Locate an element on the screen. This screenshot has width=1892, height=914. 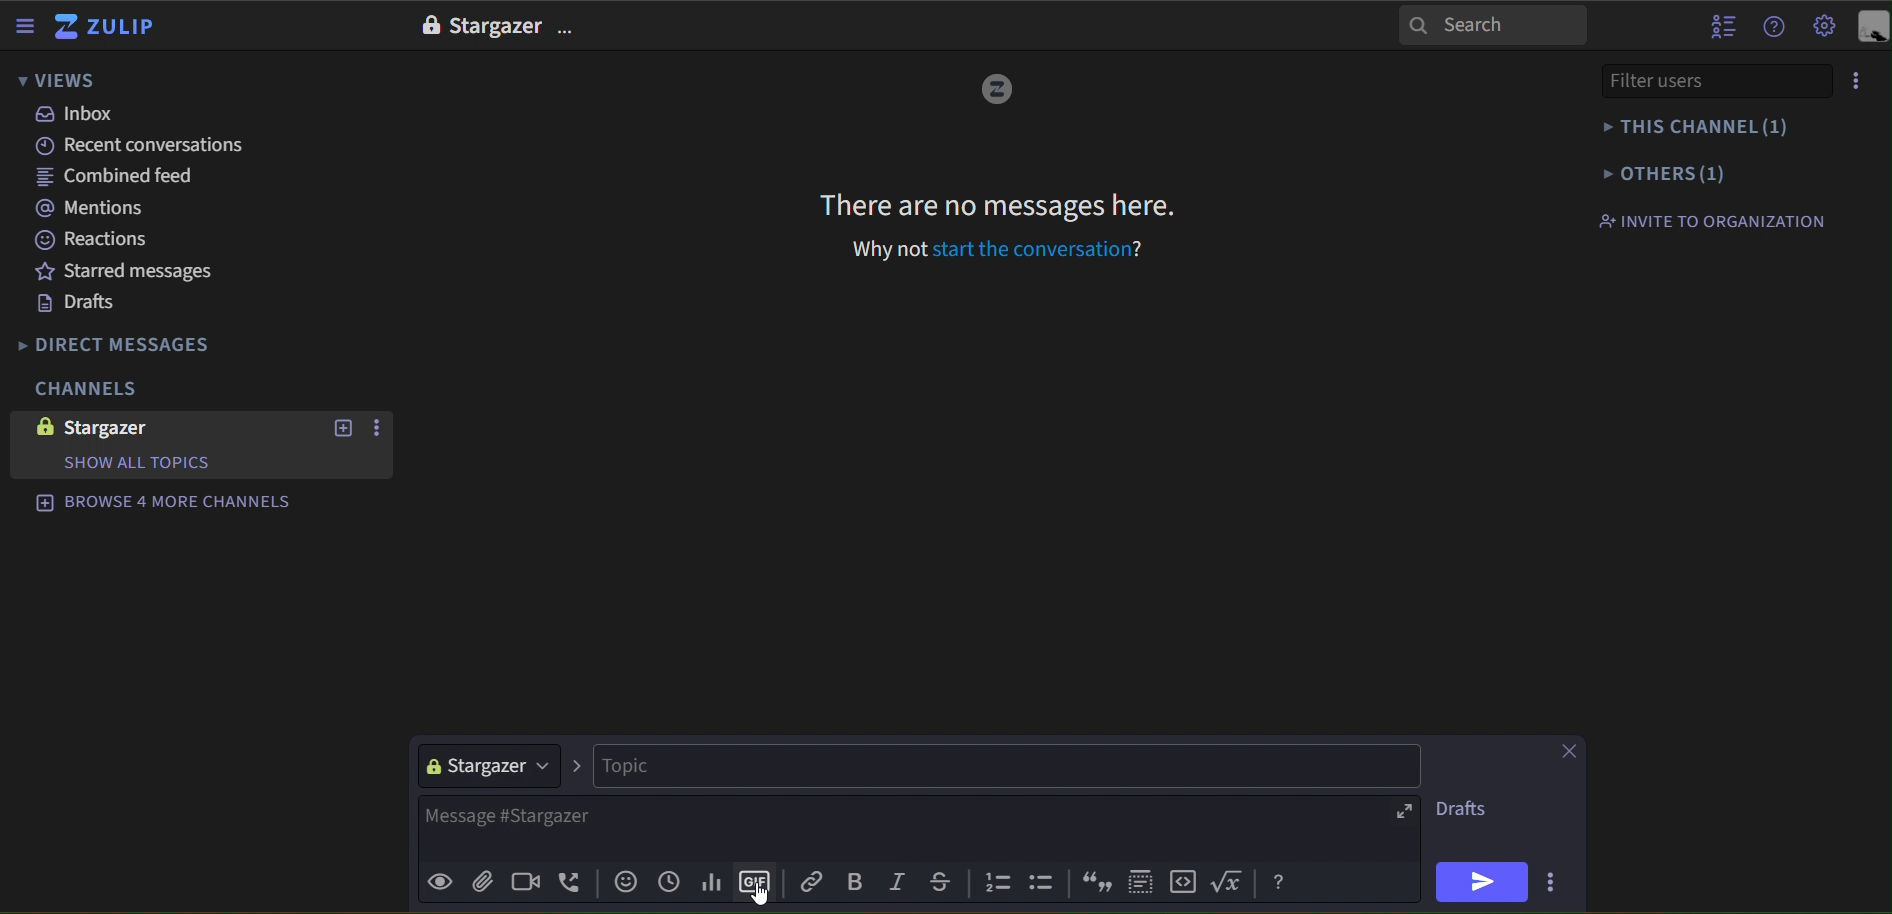
drafts is located at coordinates (77, 304).